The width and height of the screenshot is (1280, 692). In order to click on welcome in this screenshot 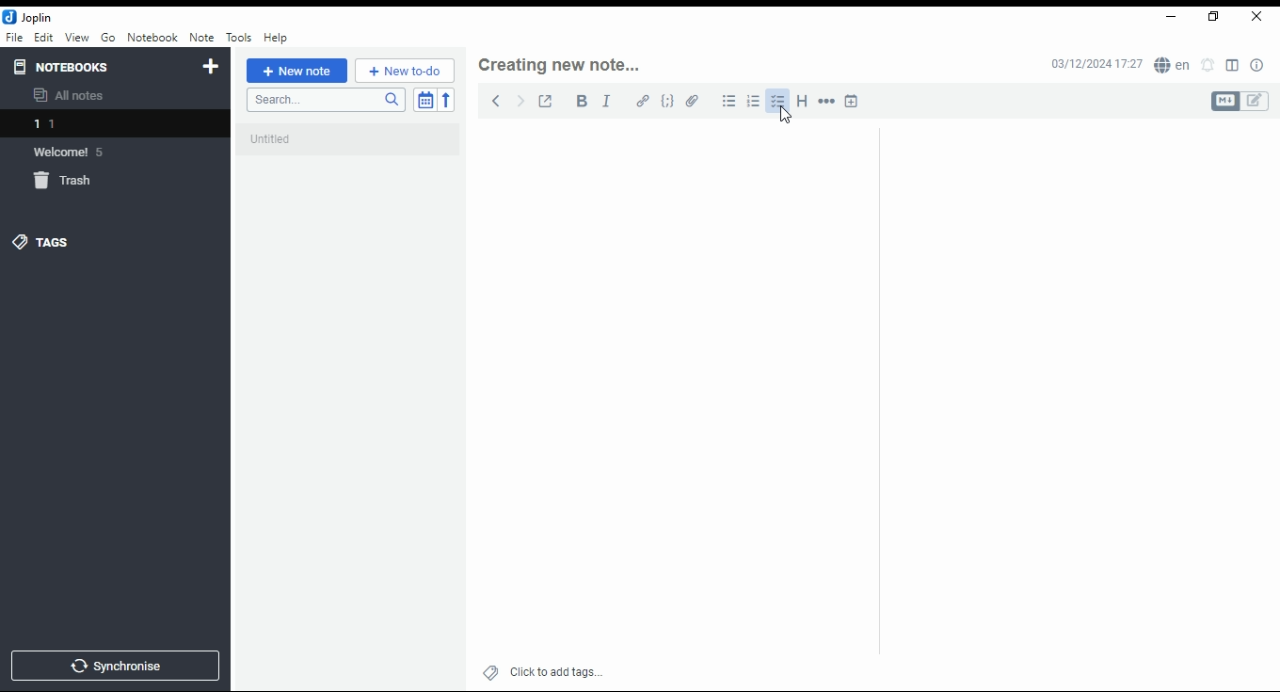, I will do `click(76, 152)`.